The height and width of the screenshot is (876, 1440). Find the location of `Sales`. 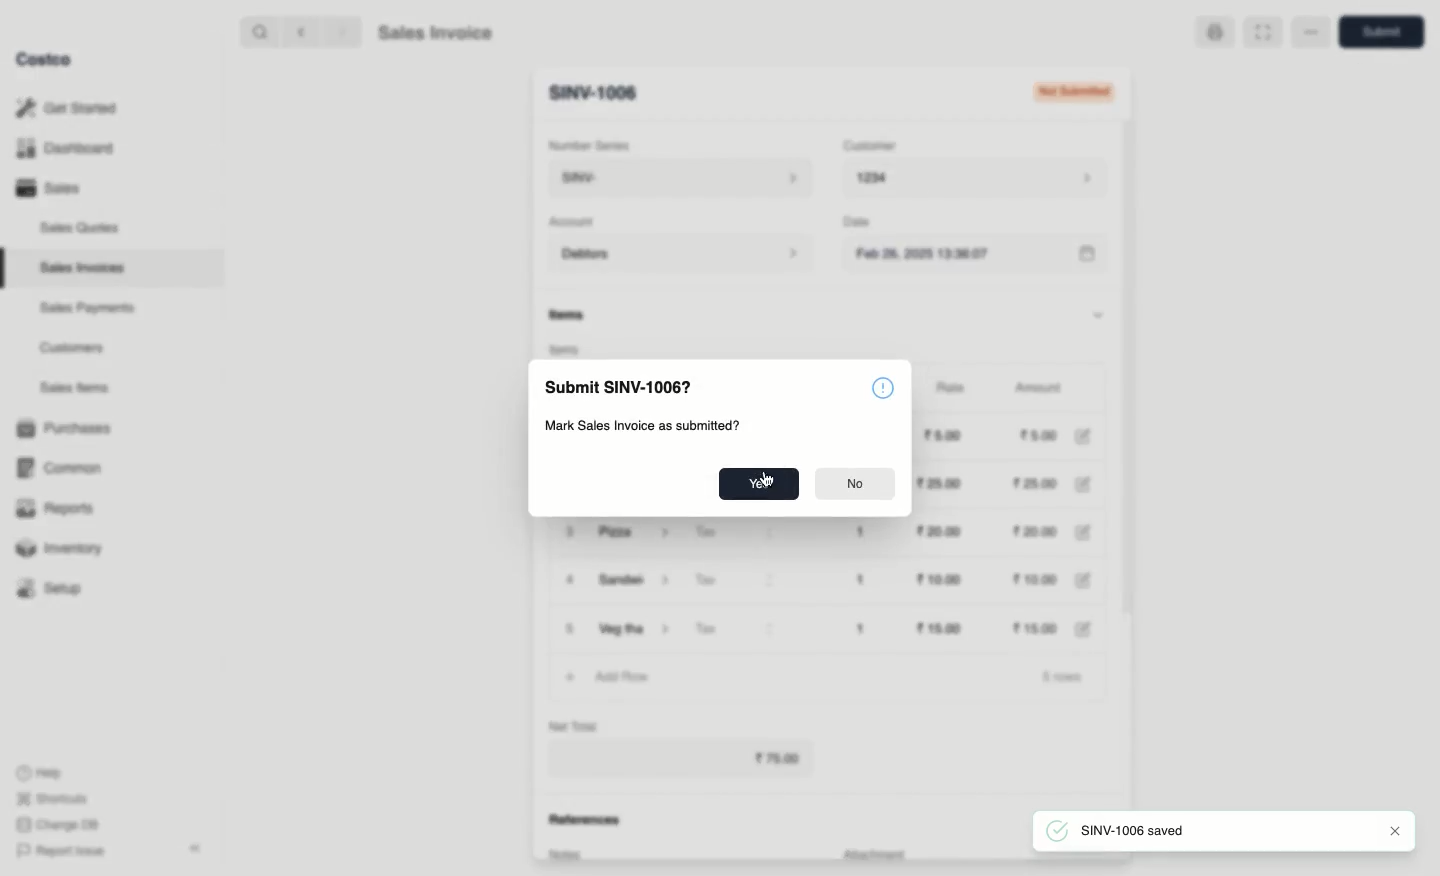

Sales is located at coordinates (47, 188).